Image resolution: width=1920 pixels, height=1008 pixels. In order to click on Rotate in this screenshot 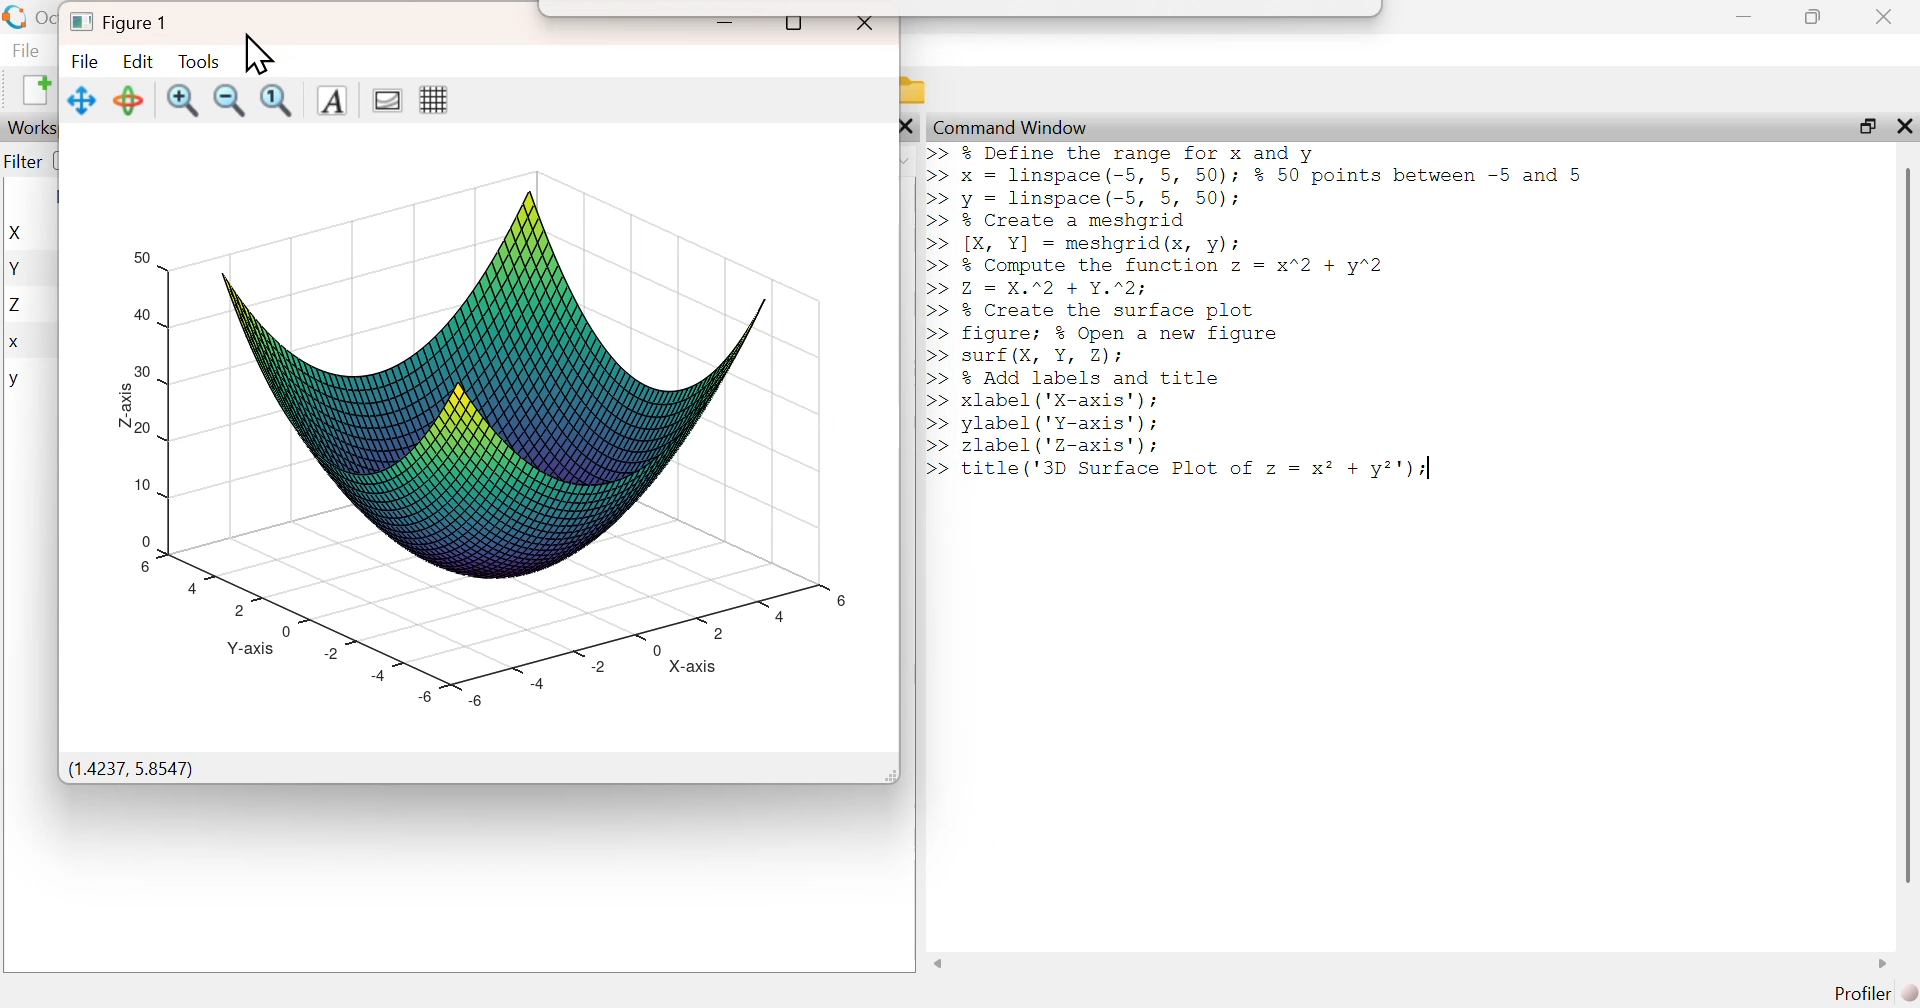, I will do `click(128, 102)`.